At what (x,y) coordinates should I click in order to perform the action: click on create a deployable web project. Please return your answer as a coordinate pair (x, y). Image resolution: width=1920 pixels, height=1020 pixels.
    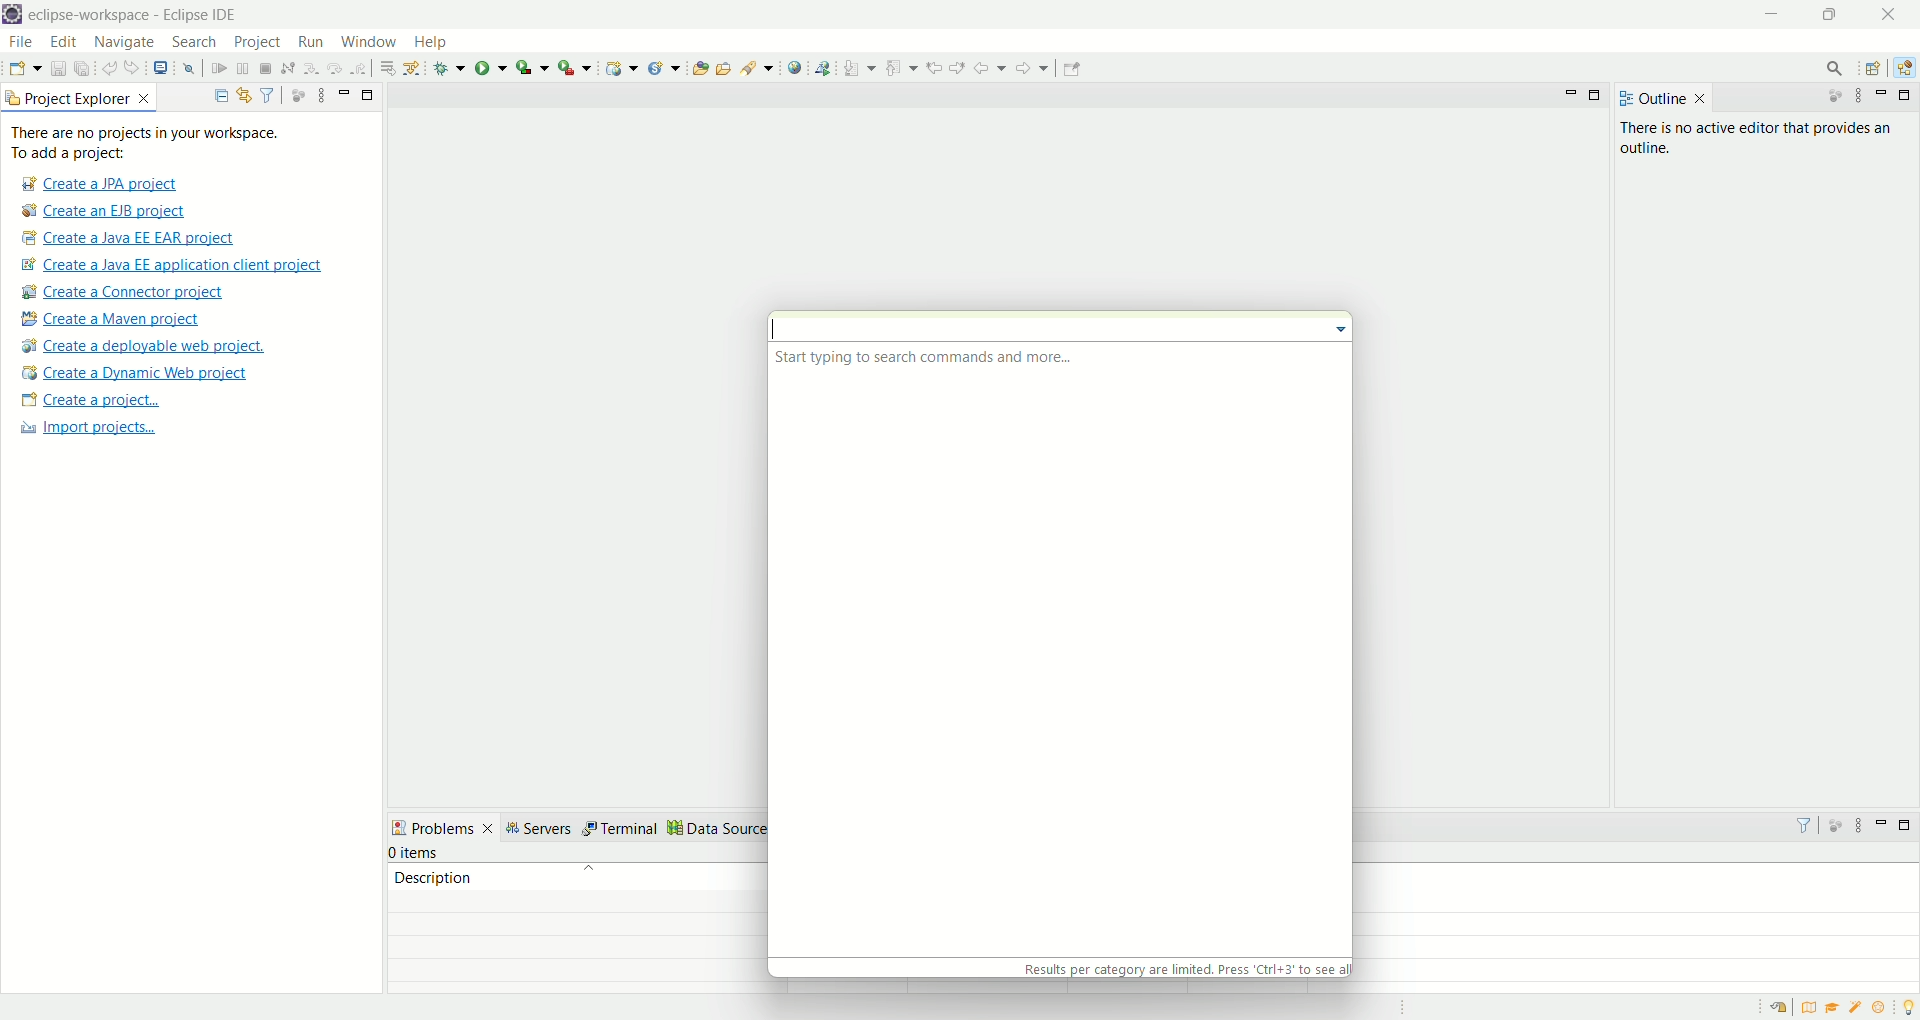
    Looking at the image, I should click on (144, 346).